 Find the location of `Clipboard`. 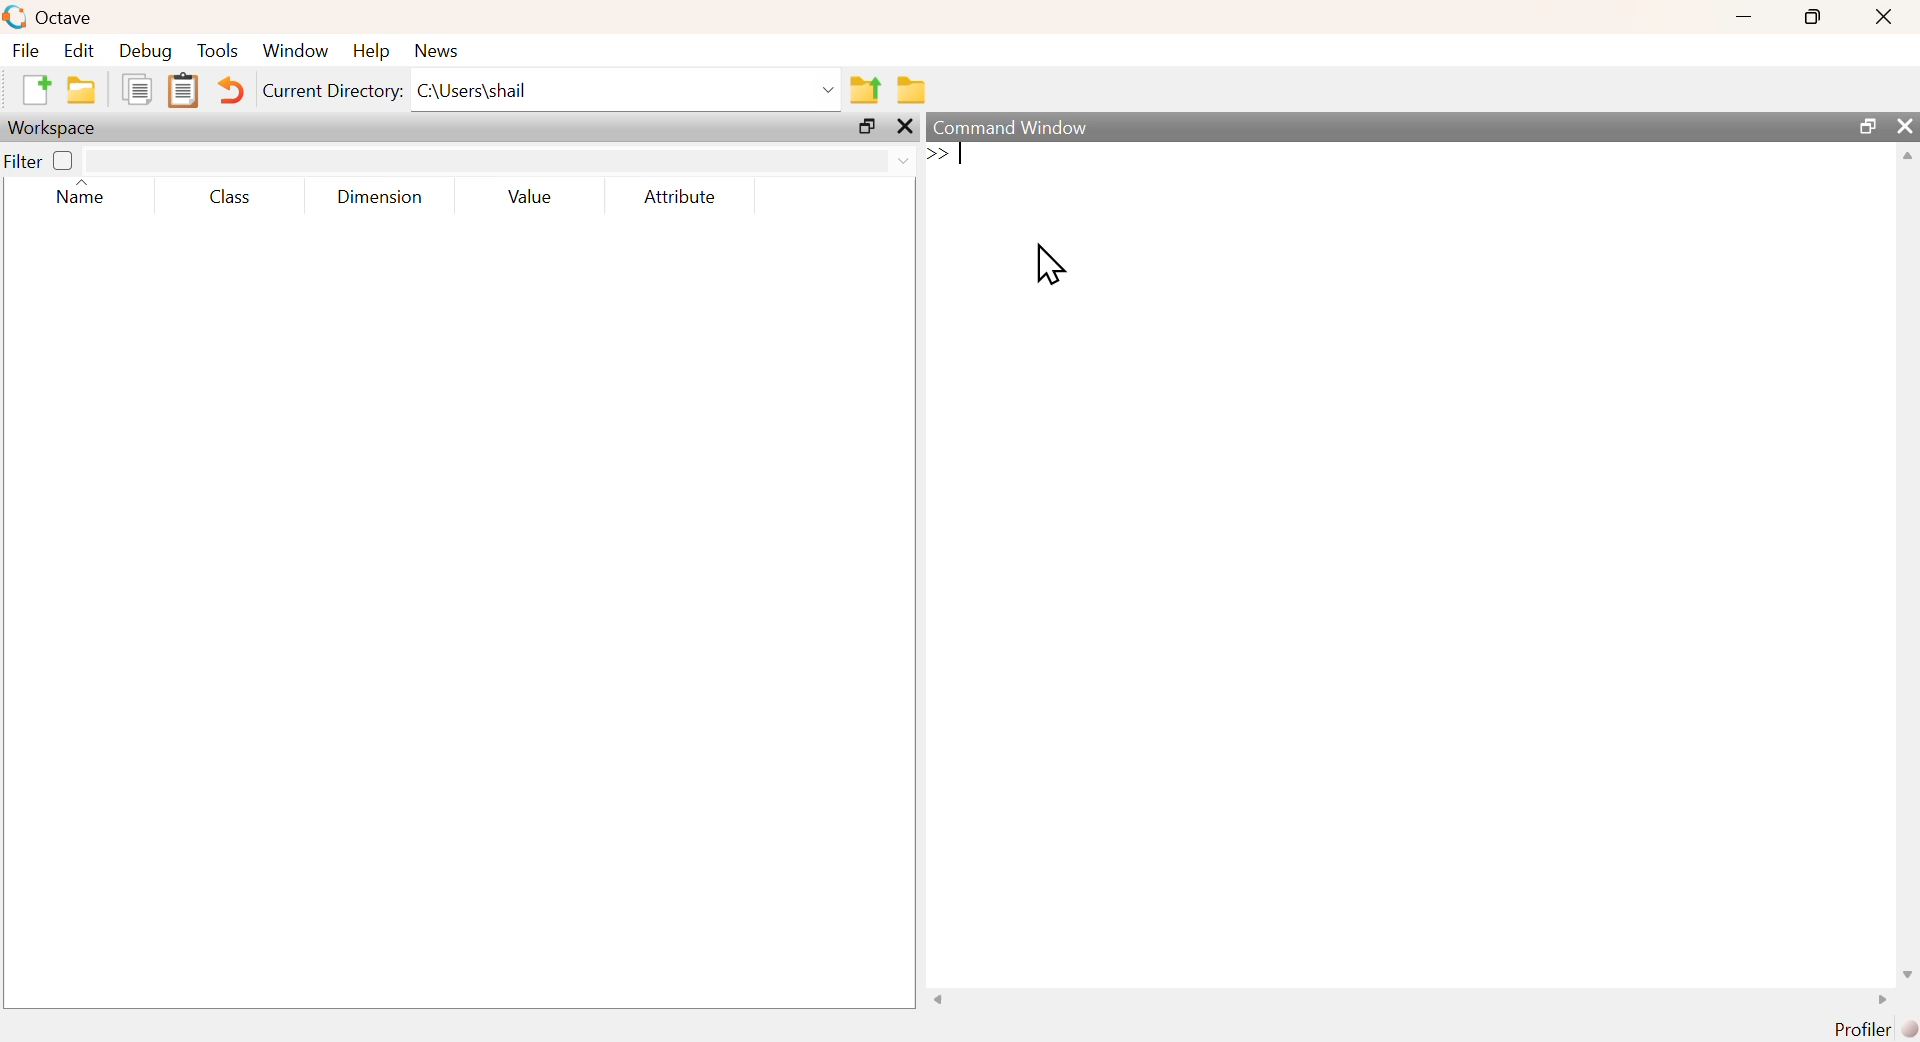

Clipboard is located at coordinates (183, 91).